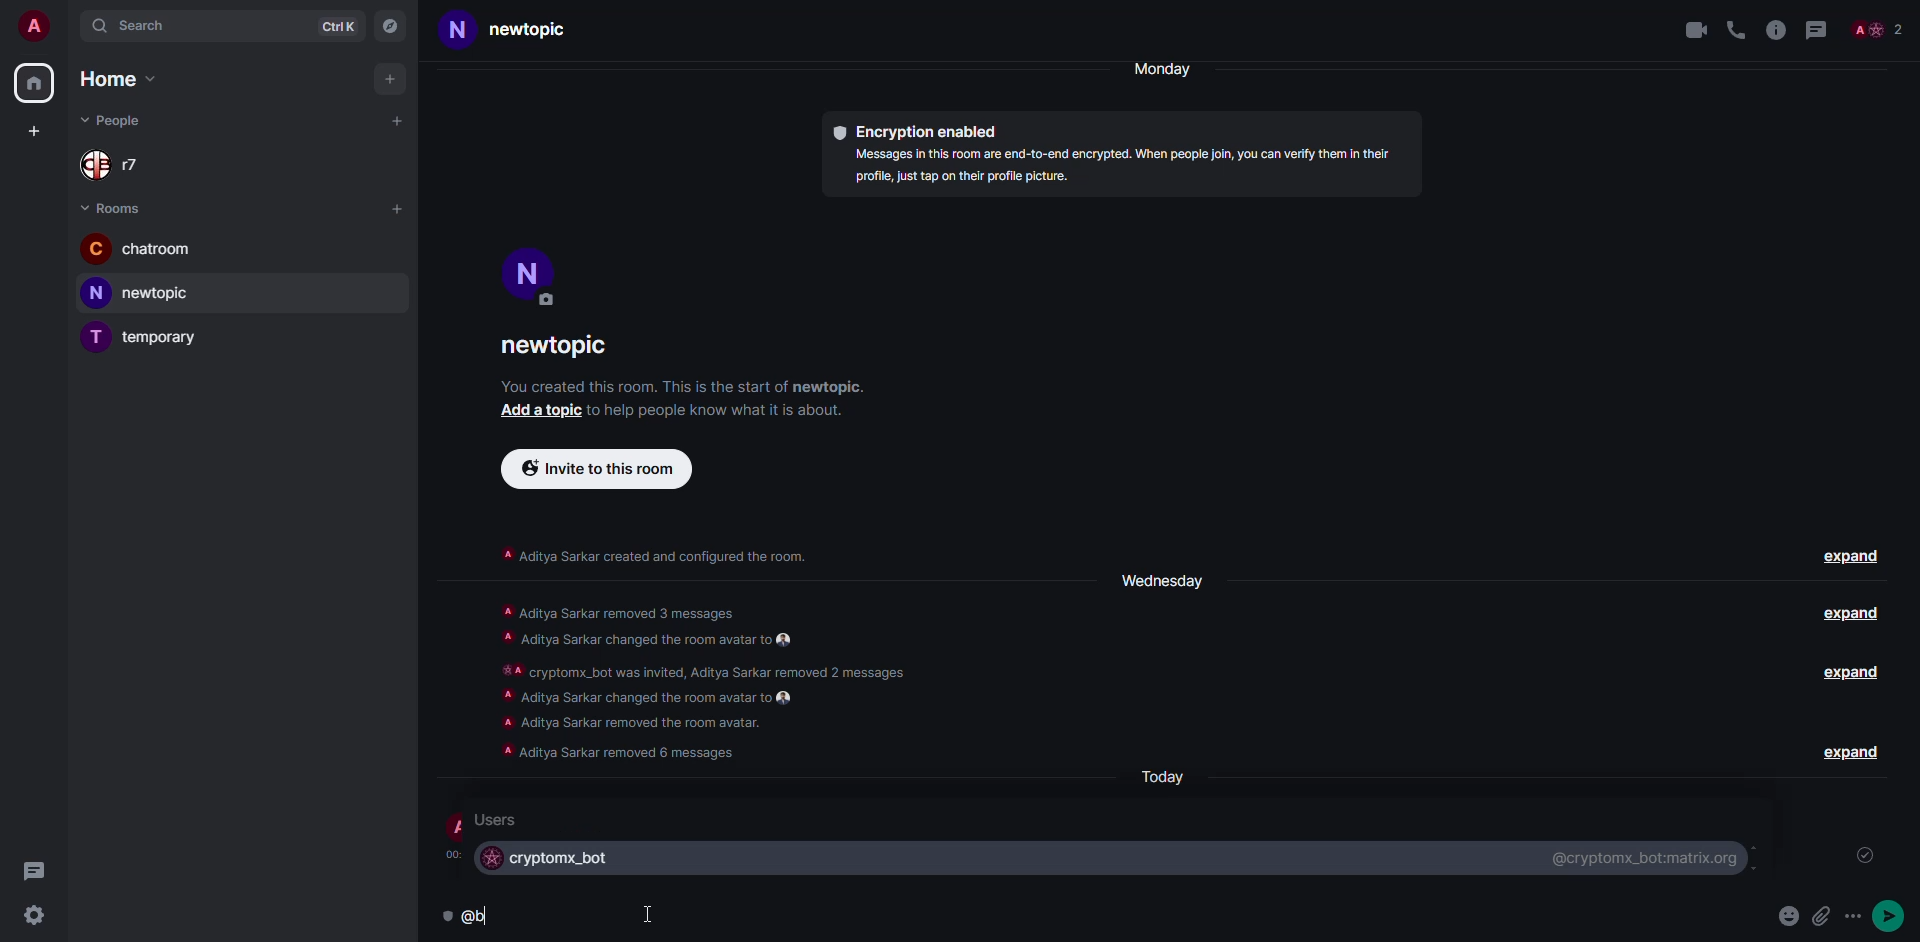 This screenshot has width=1920, height=942. I want to click on settings, so click(33, 917).